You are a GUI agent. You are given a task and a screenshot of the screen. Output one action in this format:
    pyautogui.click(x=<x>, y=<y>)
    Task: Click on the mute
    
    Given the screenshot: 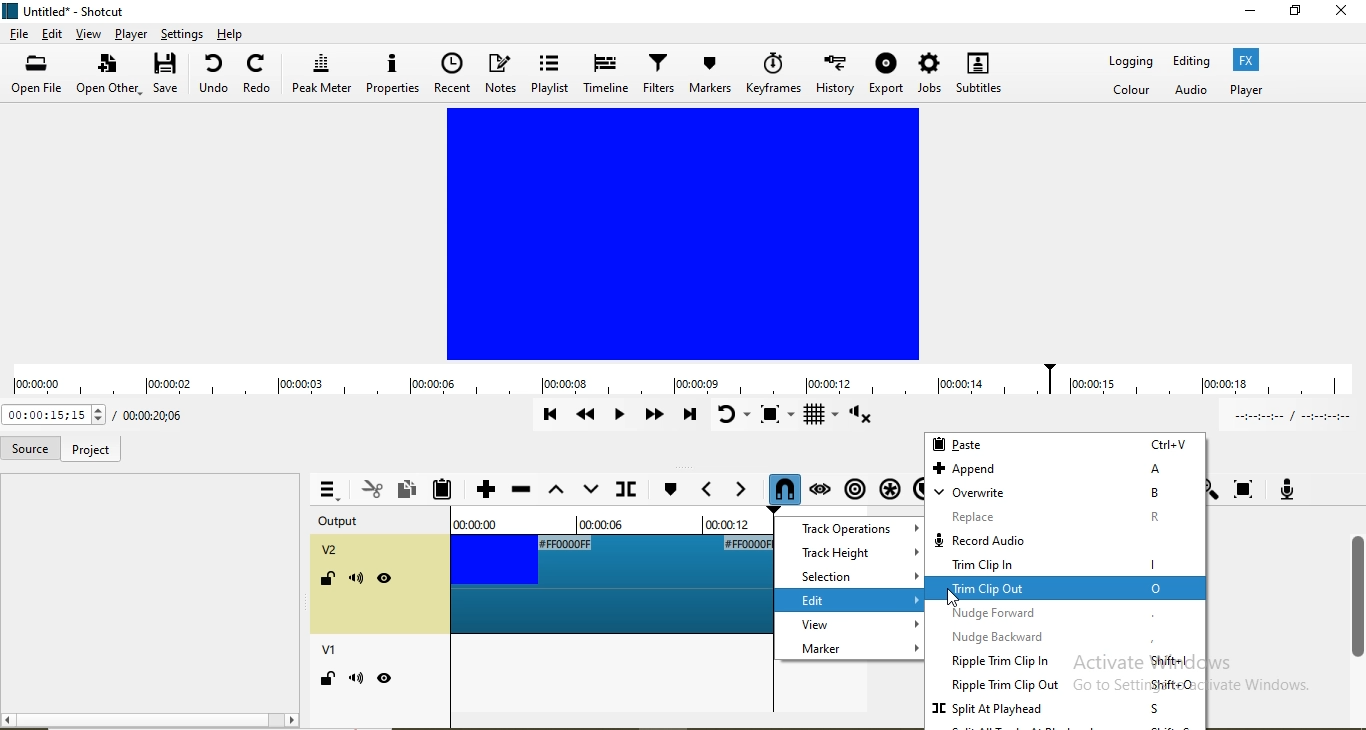 What is the action you would take?
    pyautogui.click(x=356, y=678)
    